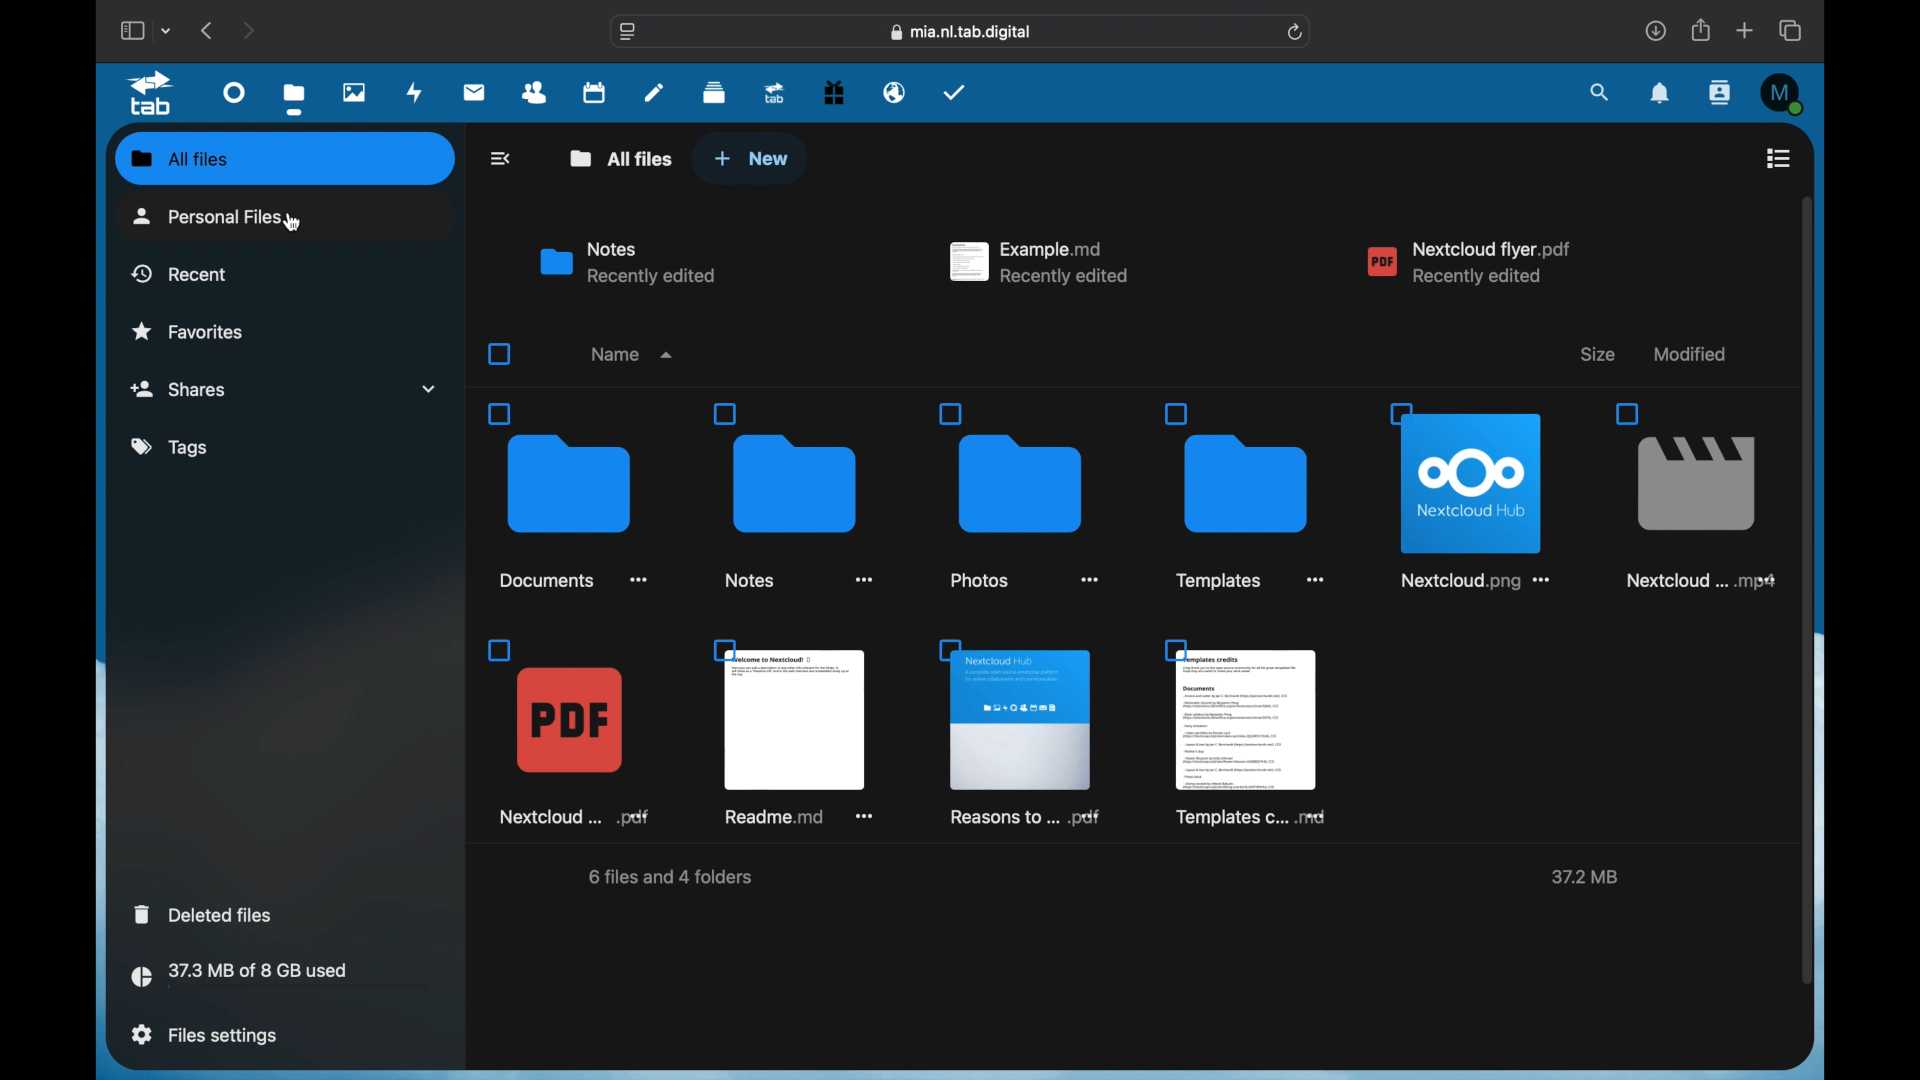  Describe the element at coordinates (356, 92) in the screenshot. I see `photos` at that location.